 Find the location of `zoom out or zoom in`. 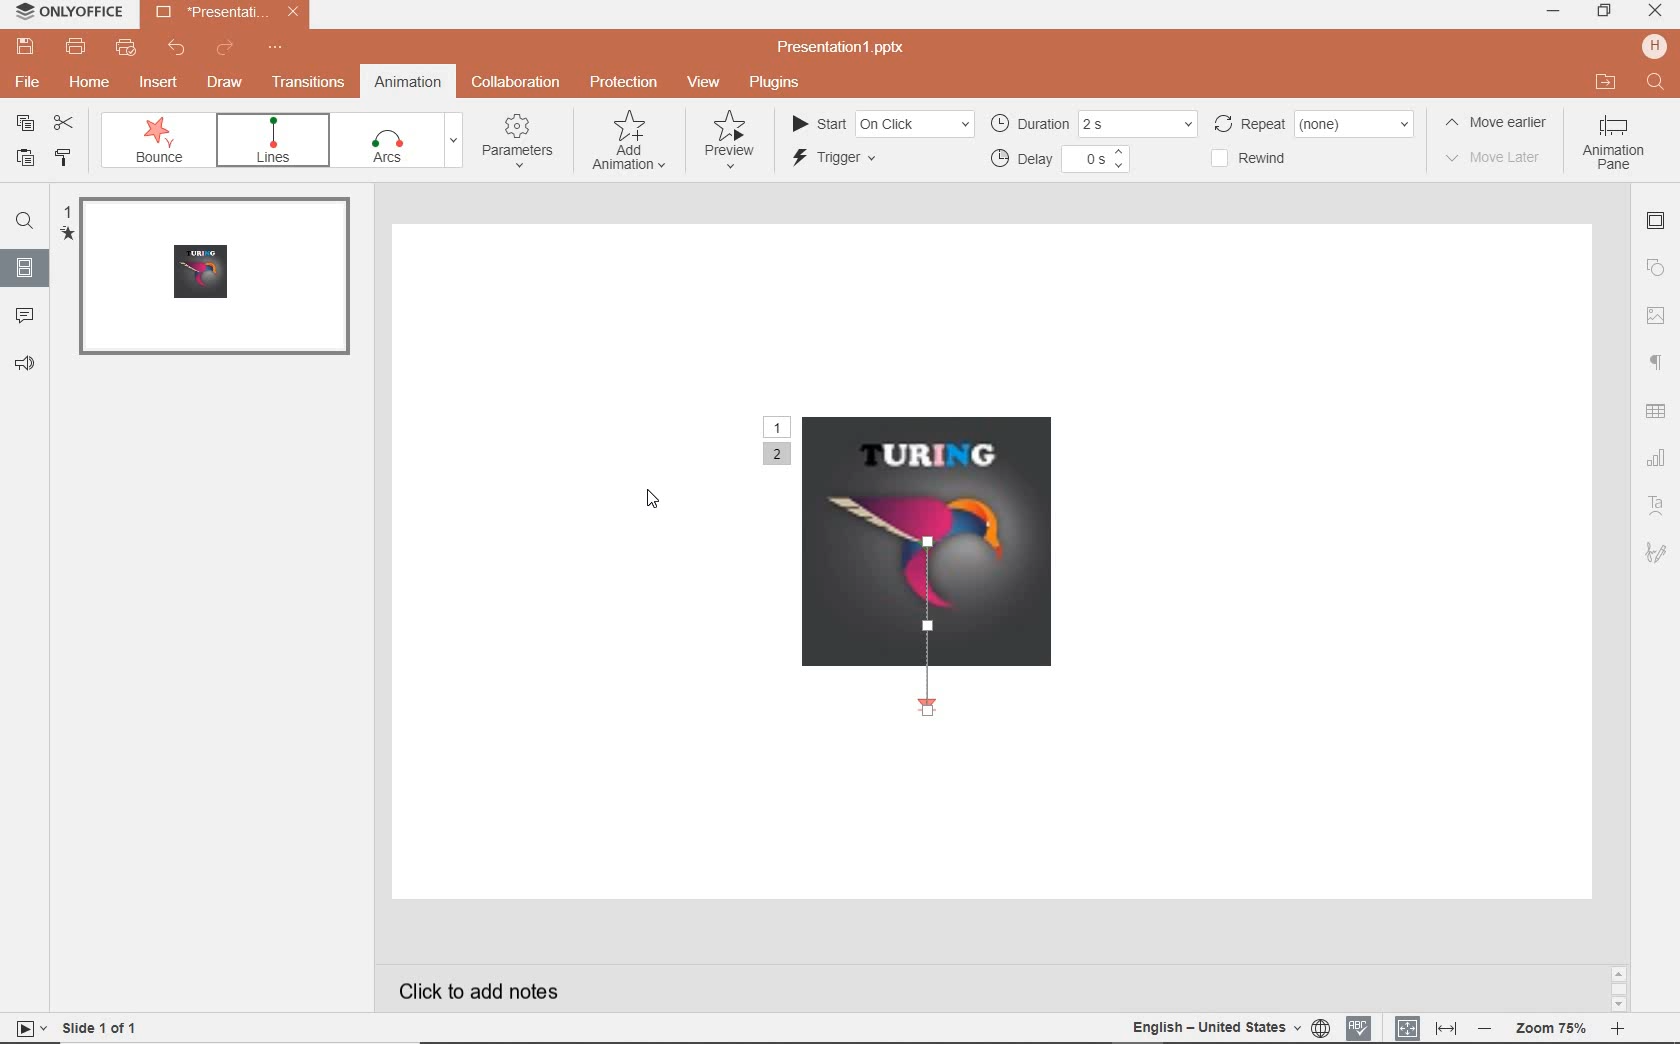

zoom out or zoom in is located at coordinates (1552, 1030).